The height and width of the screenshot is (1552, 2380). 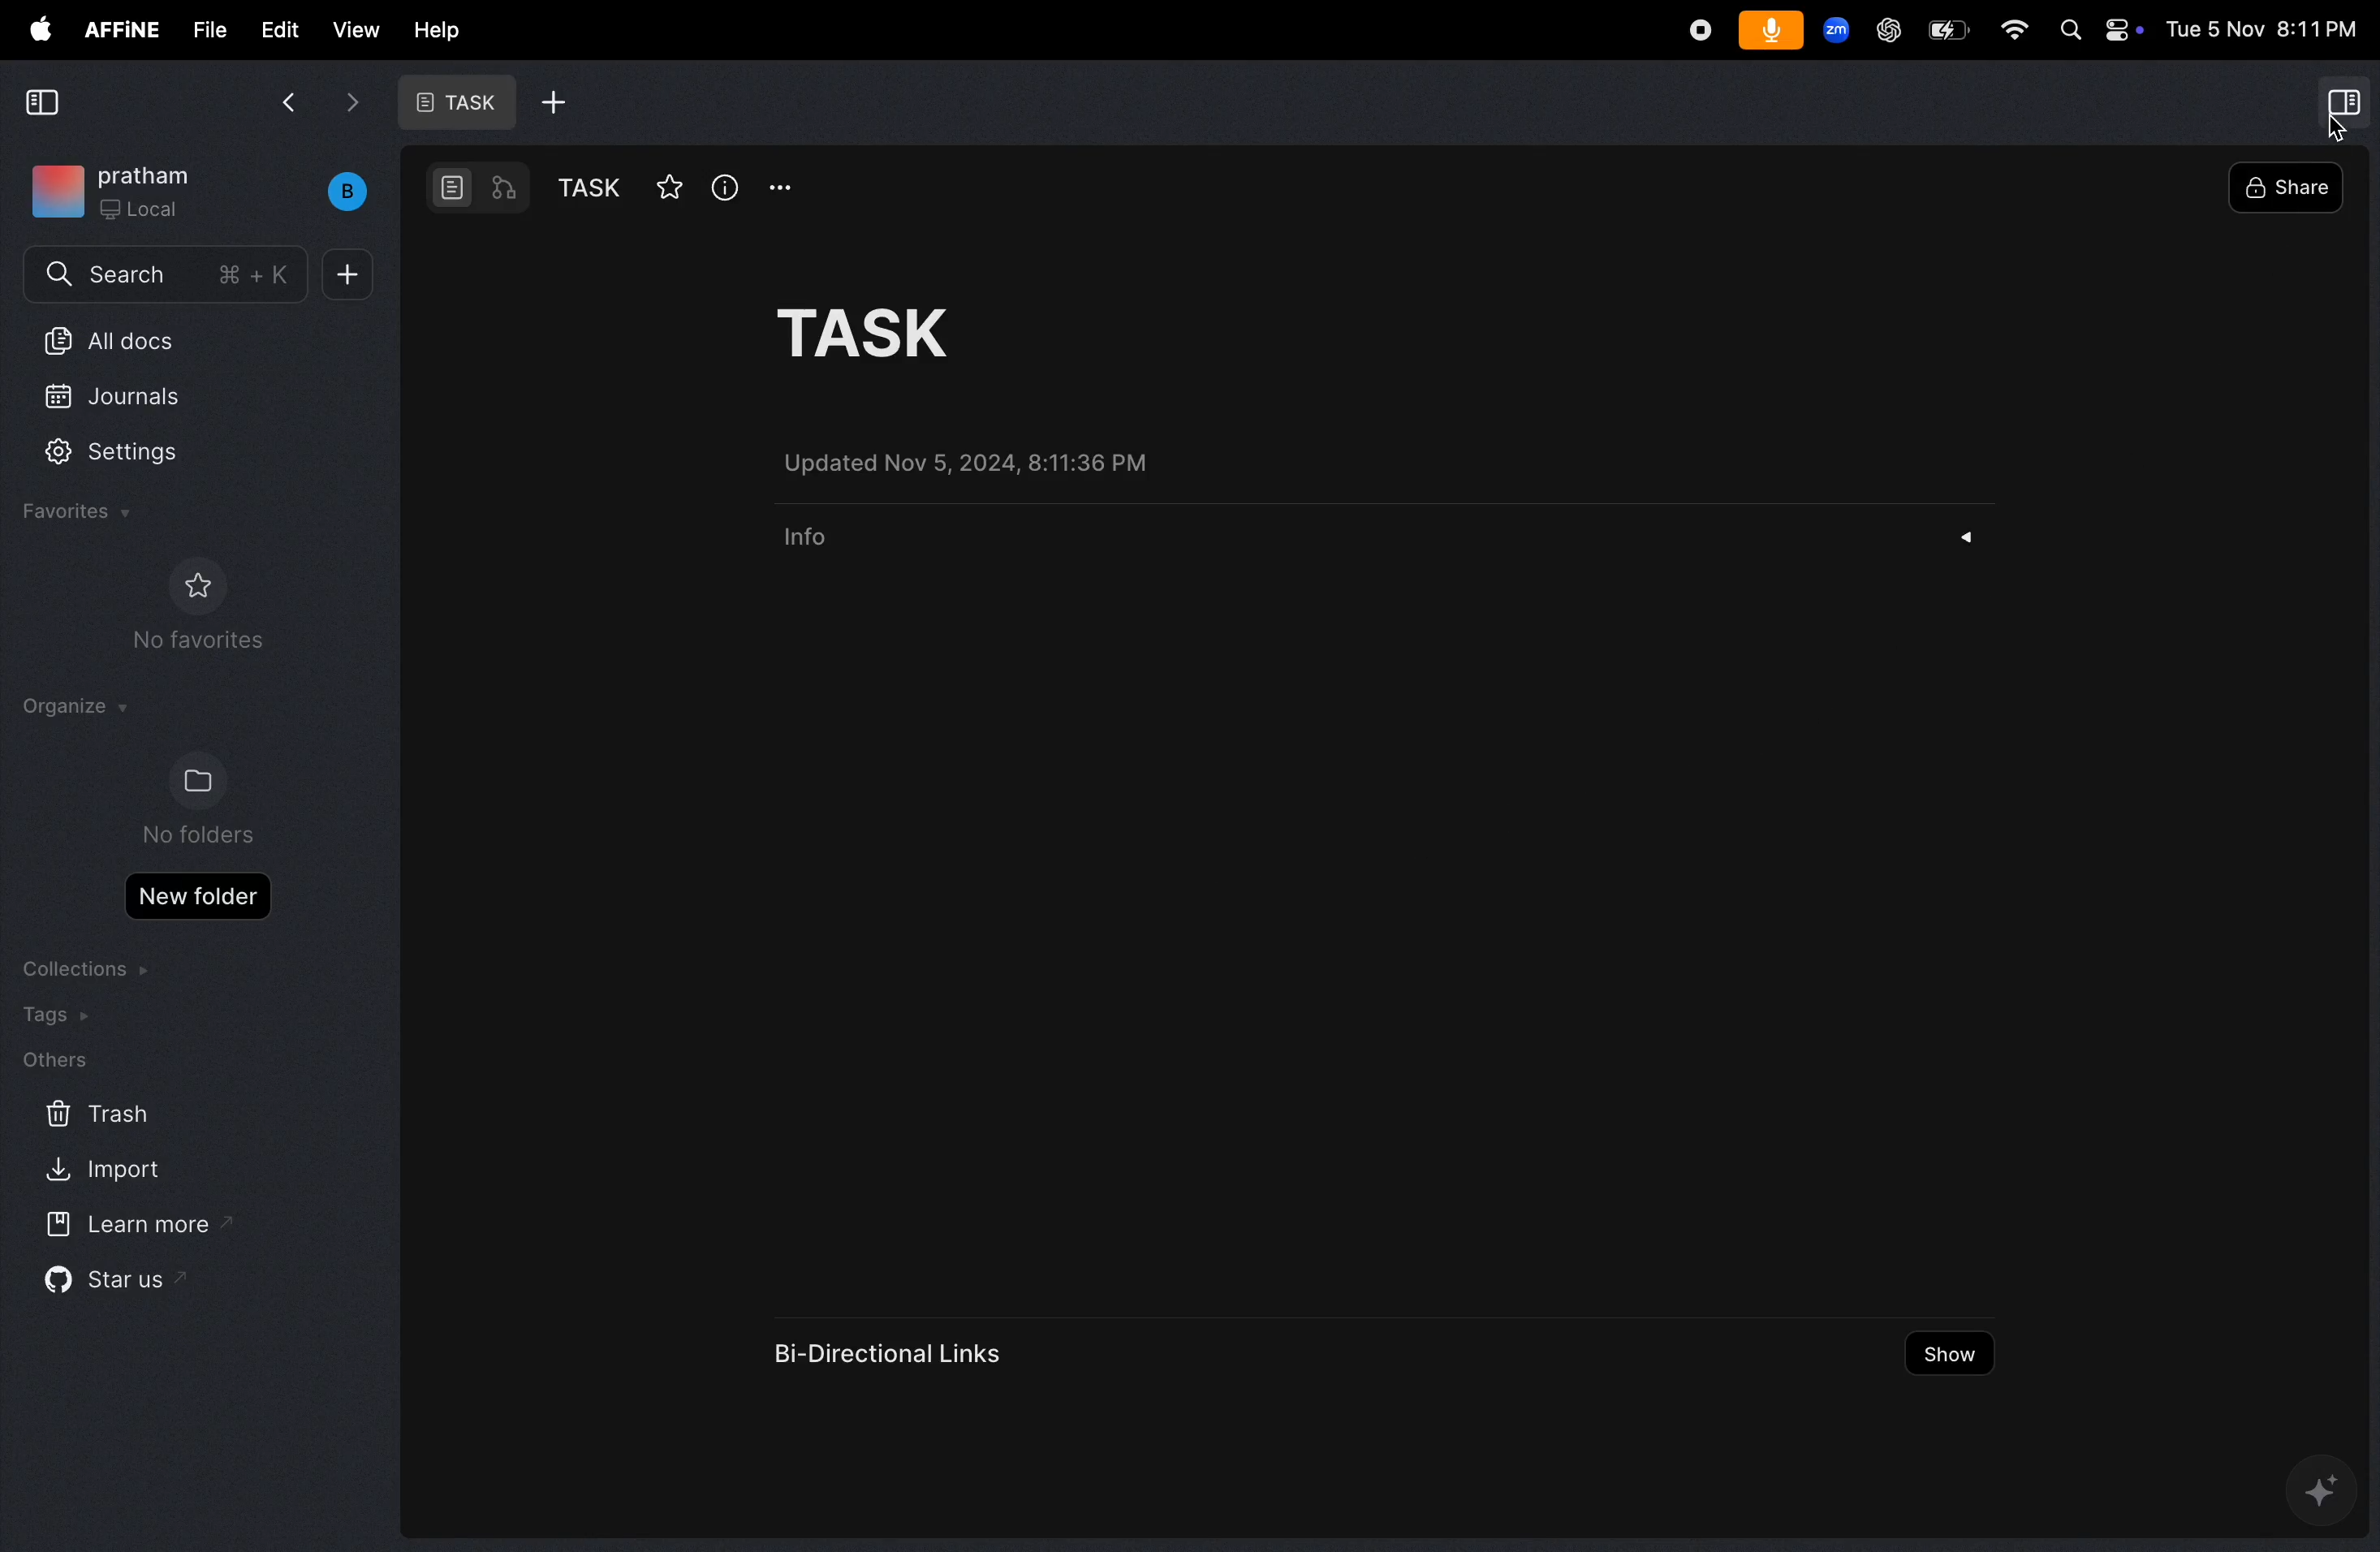 What do you see at coordinates (207, 613) in the screenshot?
I see `no favourites` at bounding box center [207, 613].